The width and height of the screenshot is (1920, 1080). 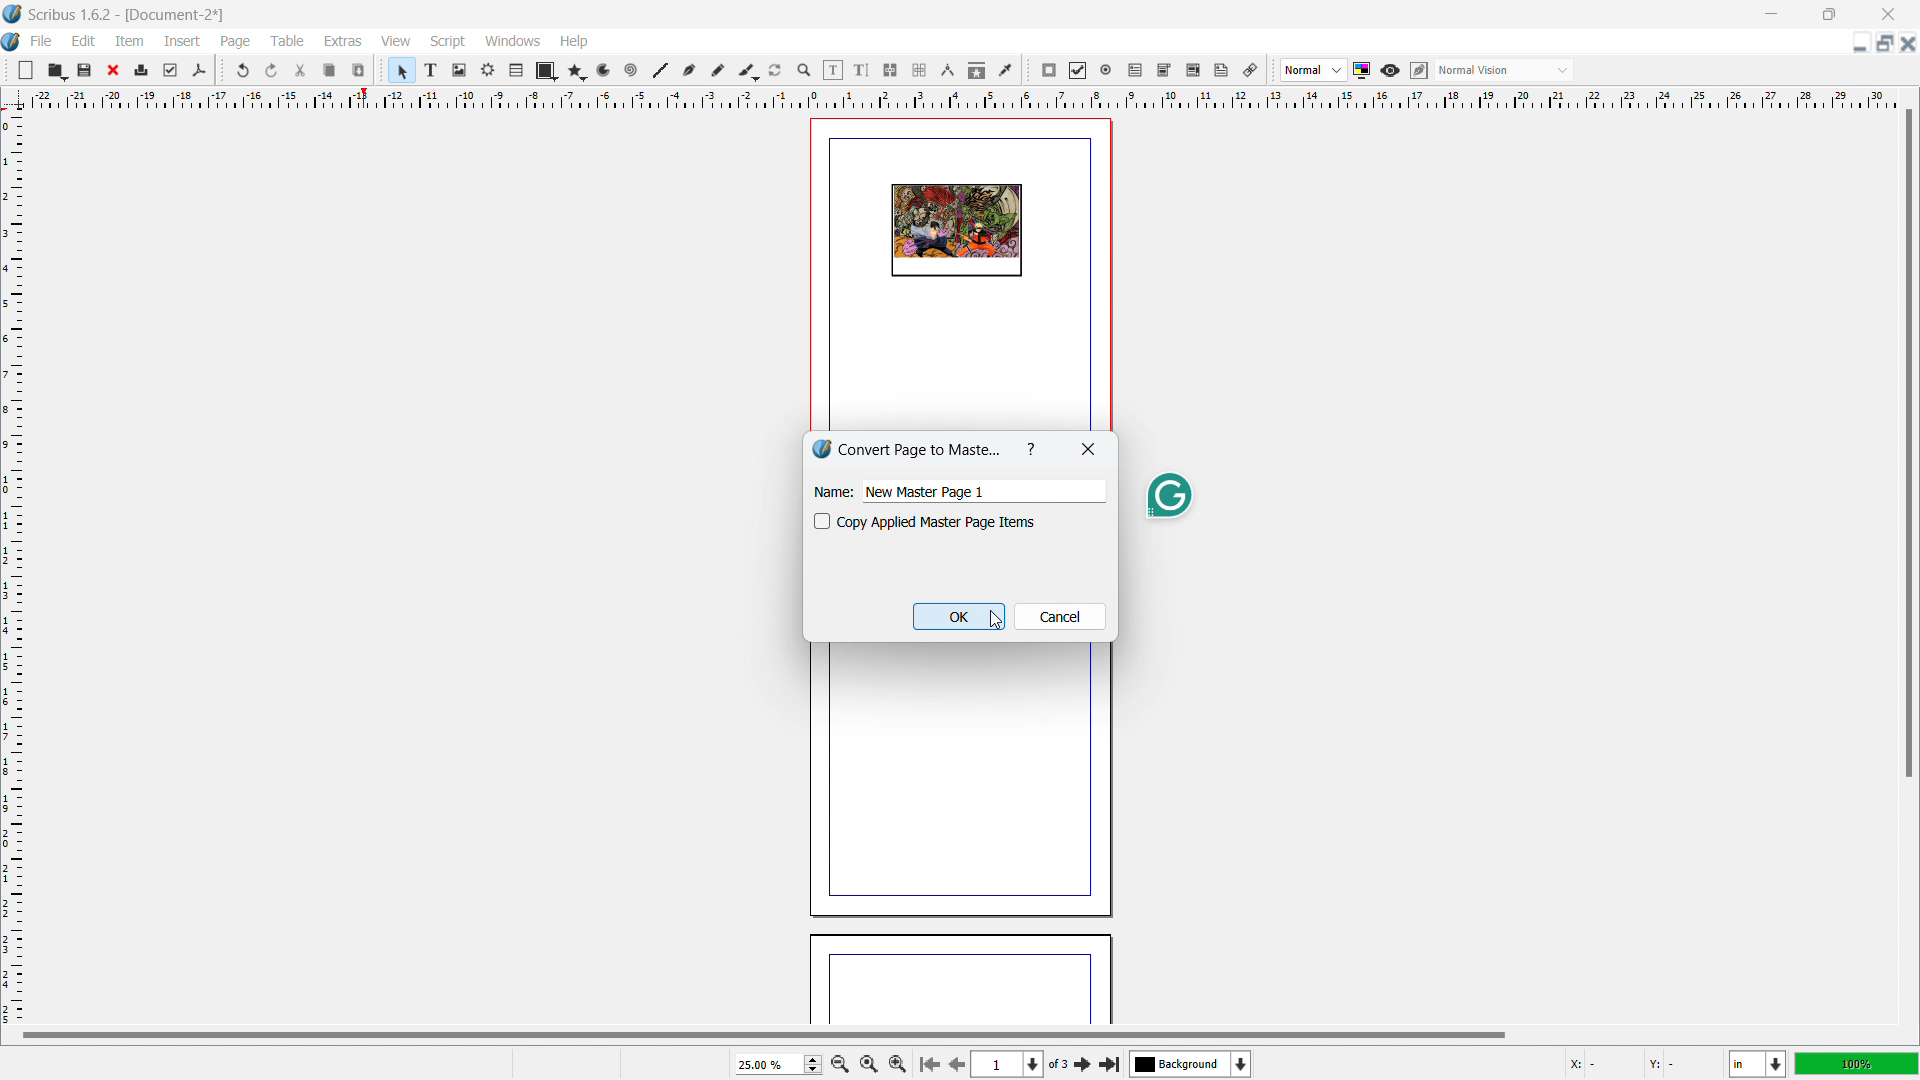 I want to click on help, so click(x=575, y=42).